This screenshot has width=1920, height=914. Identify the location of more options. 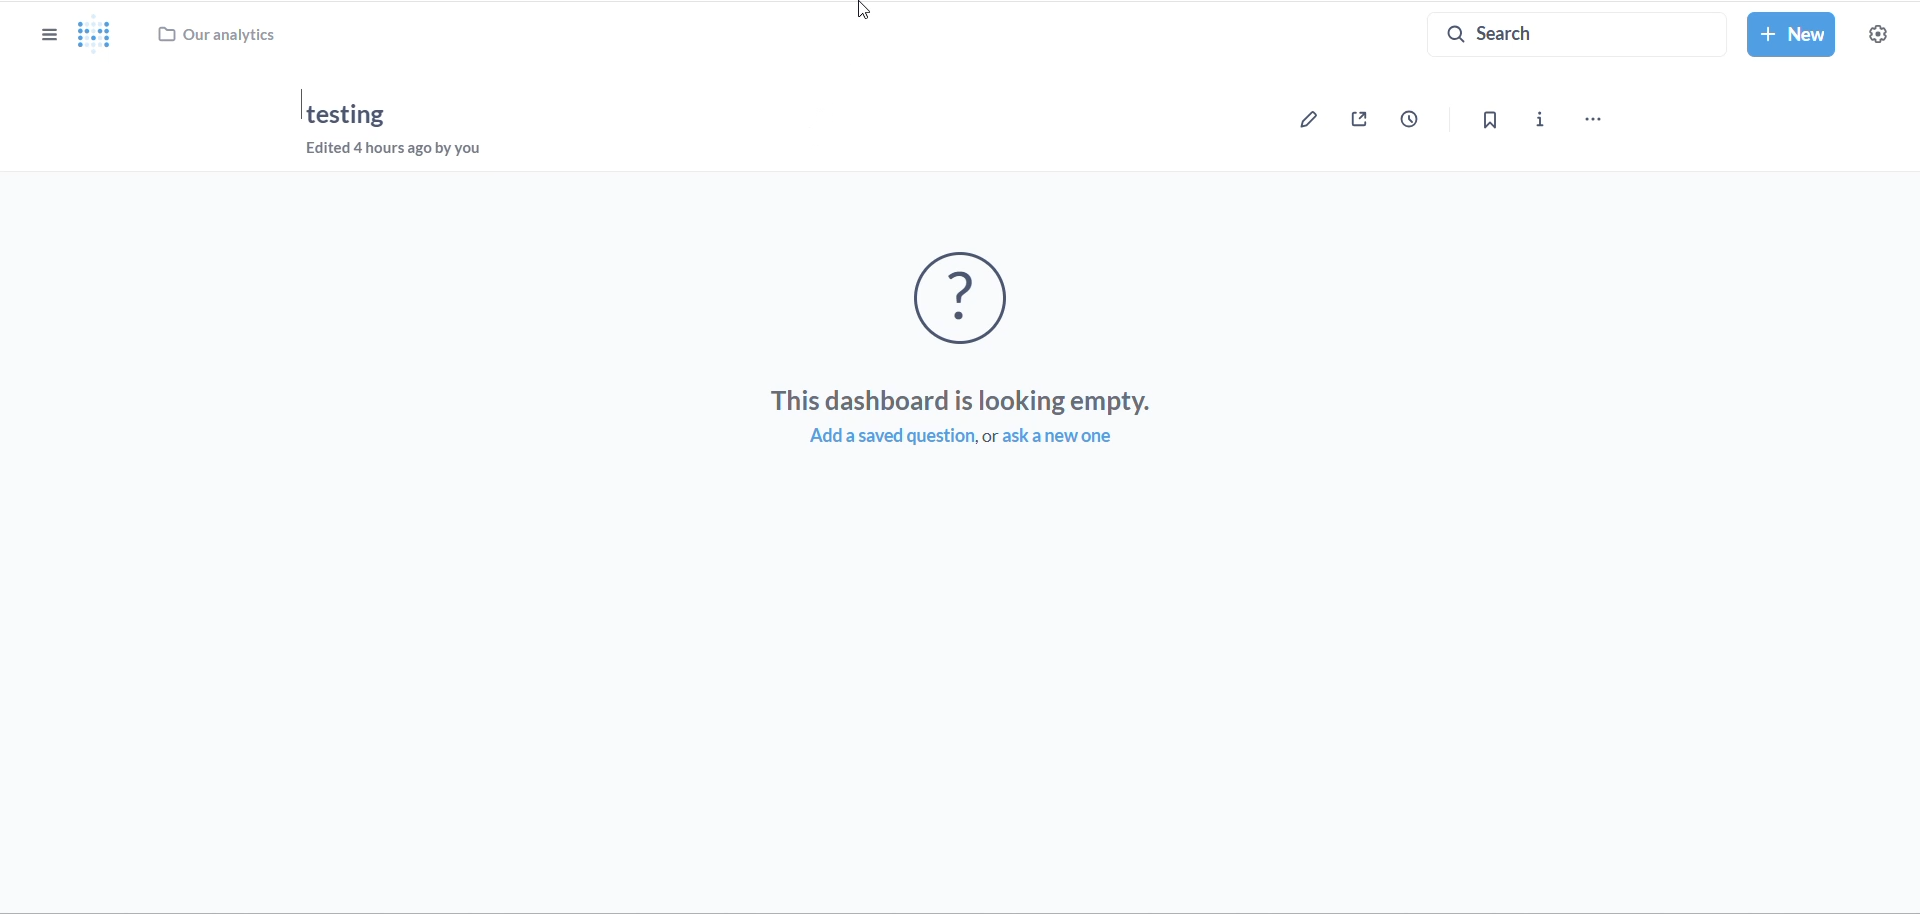
(1601, 114).